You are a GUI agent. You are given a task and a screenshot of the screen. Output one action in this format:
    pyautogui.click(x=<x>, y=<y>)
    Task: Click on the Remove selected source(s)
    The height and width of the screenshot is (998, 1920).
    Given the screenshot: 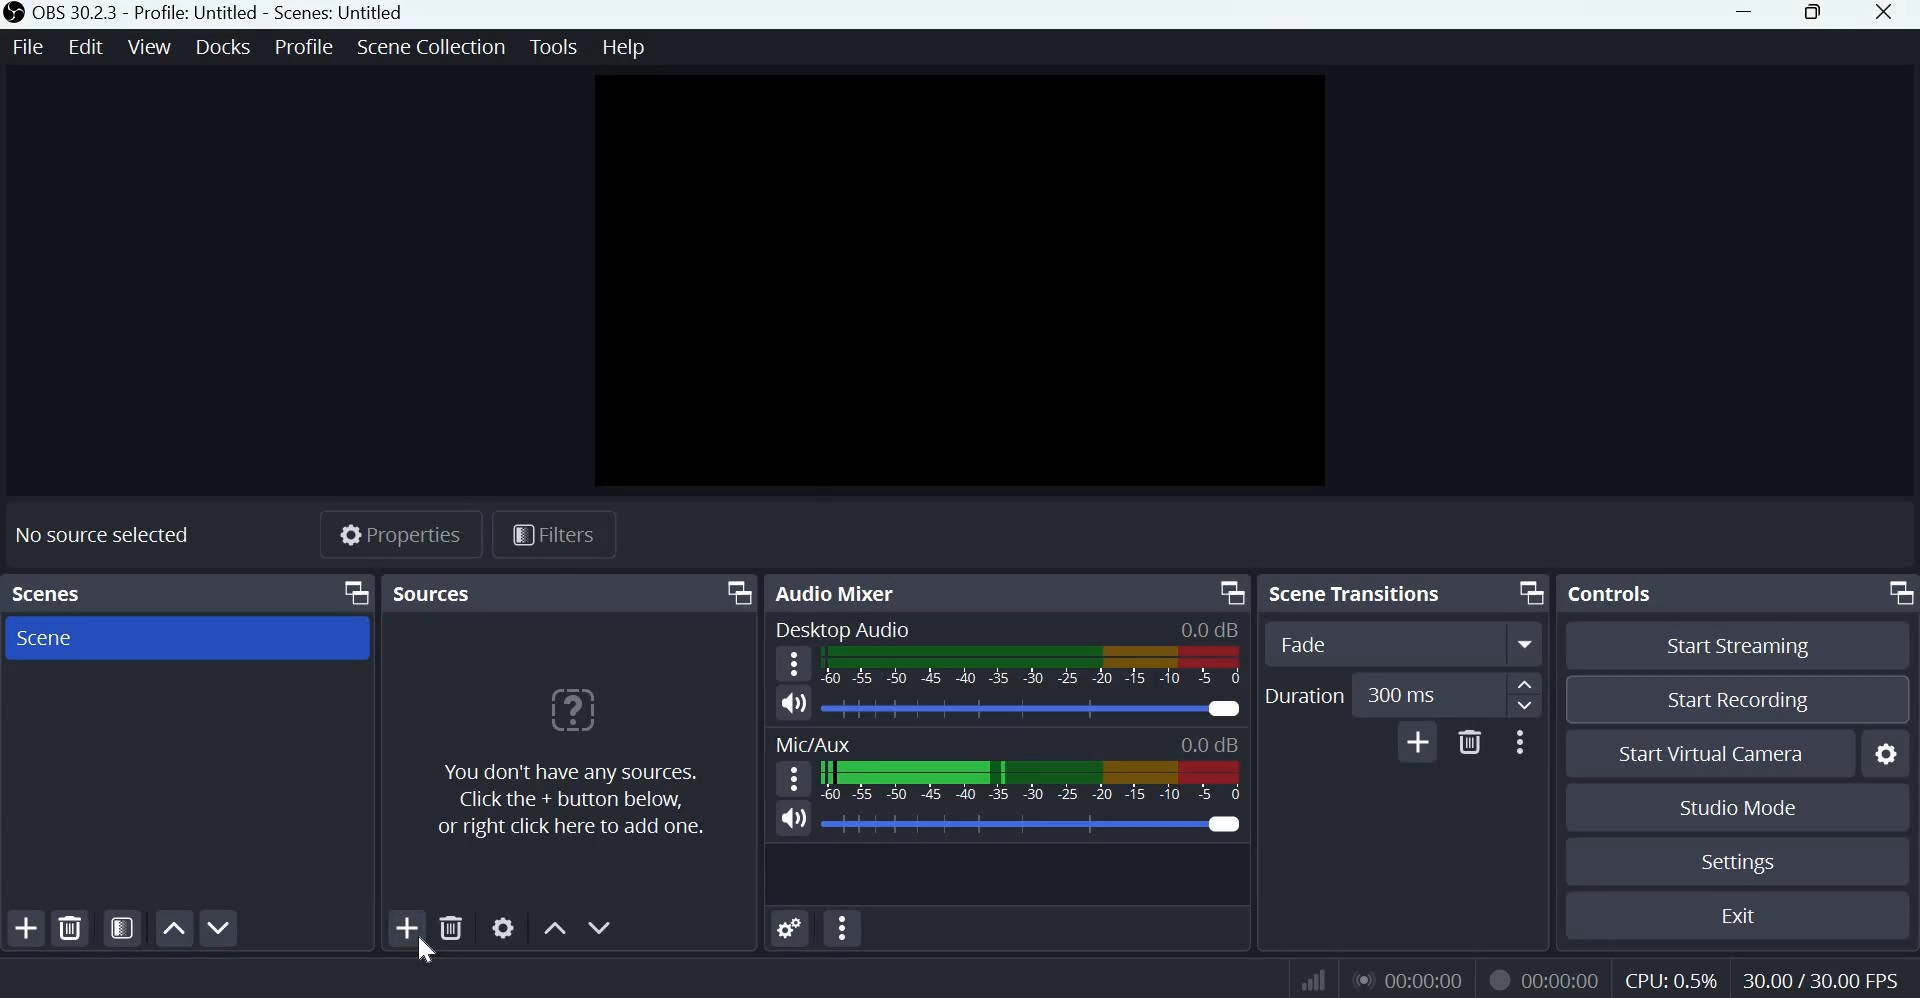 What is the action you would take?
    pyautogui.click(x=453, y=925)
    